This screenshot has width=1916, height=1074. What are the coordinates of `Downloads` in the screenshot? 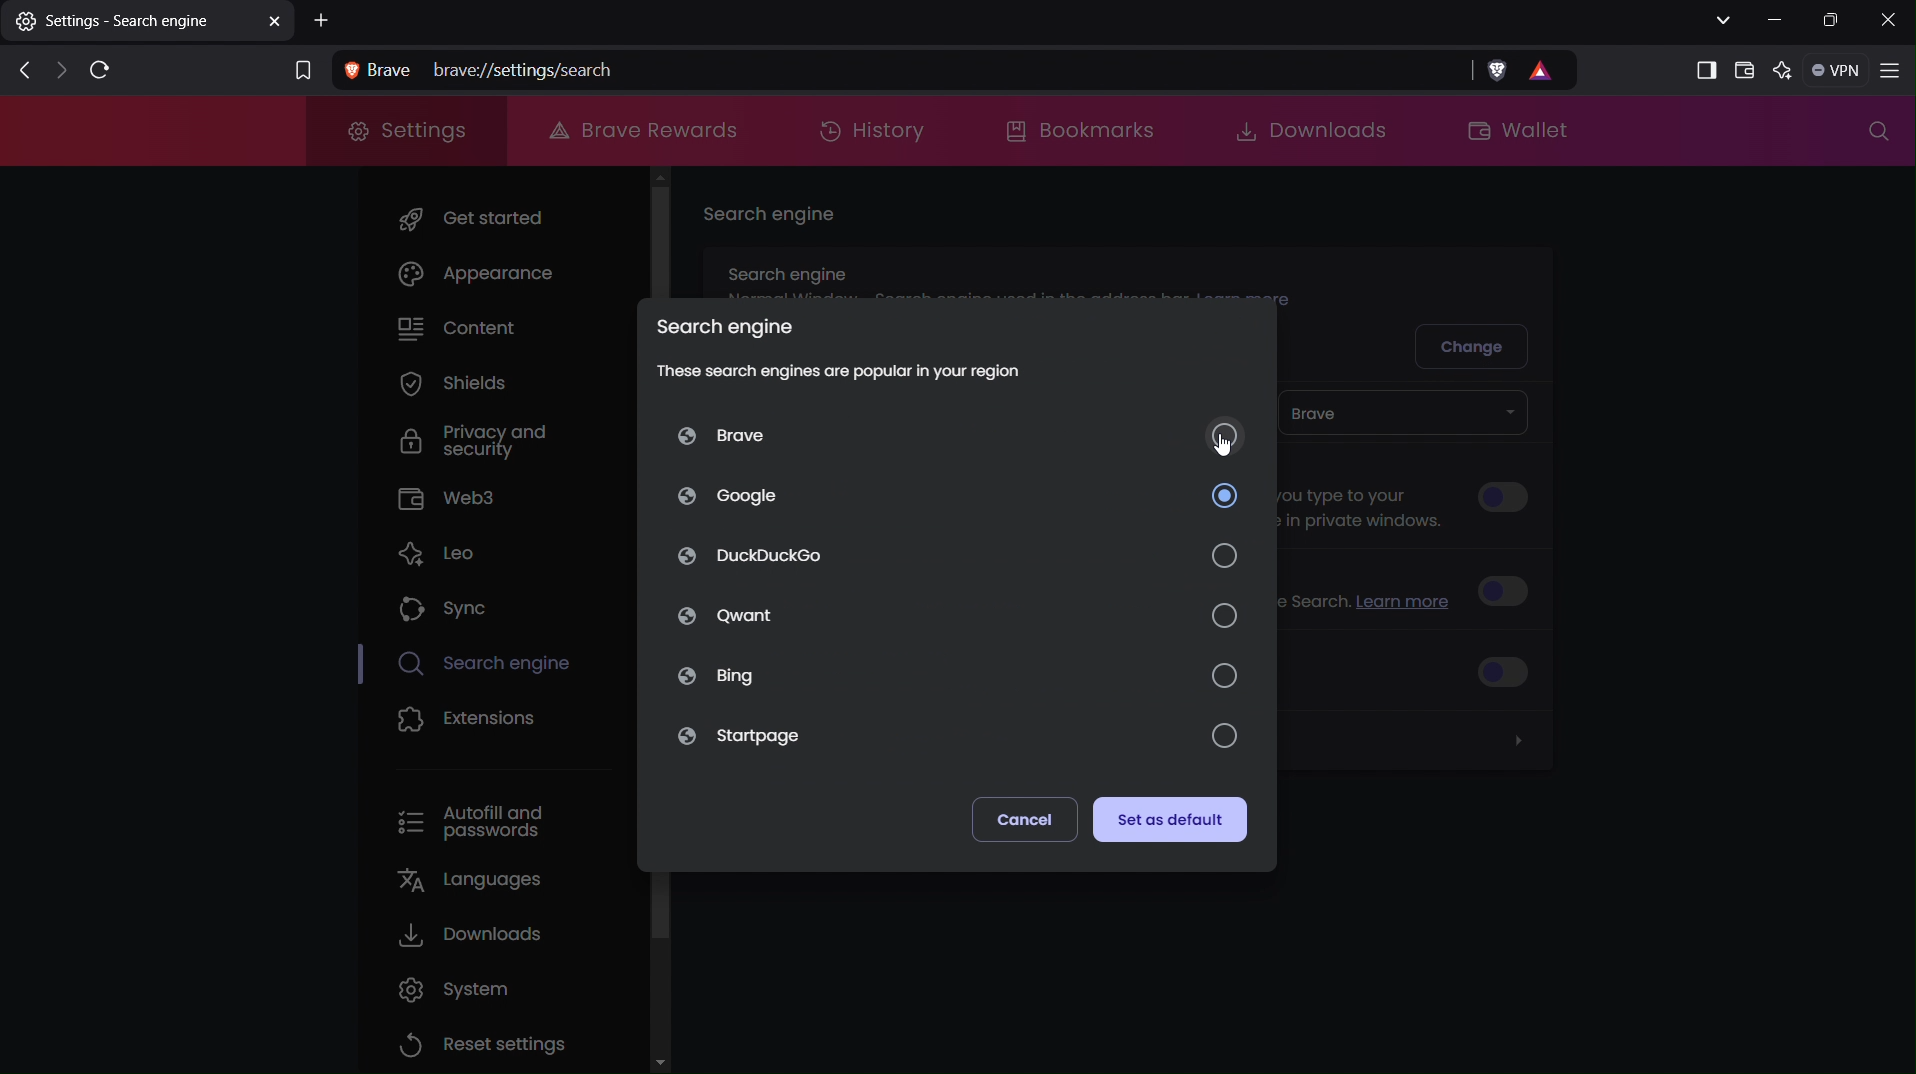 It's located at (472, 934).